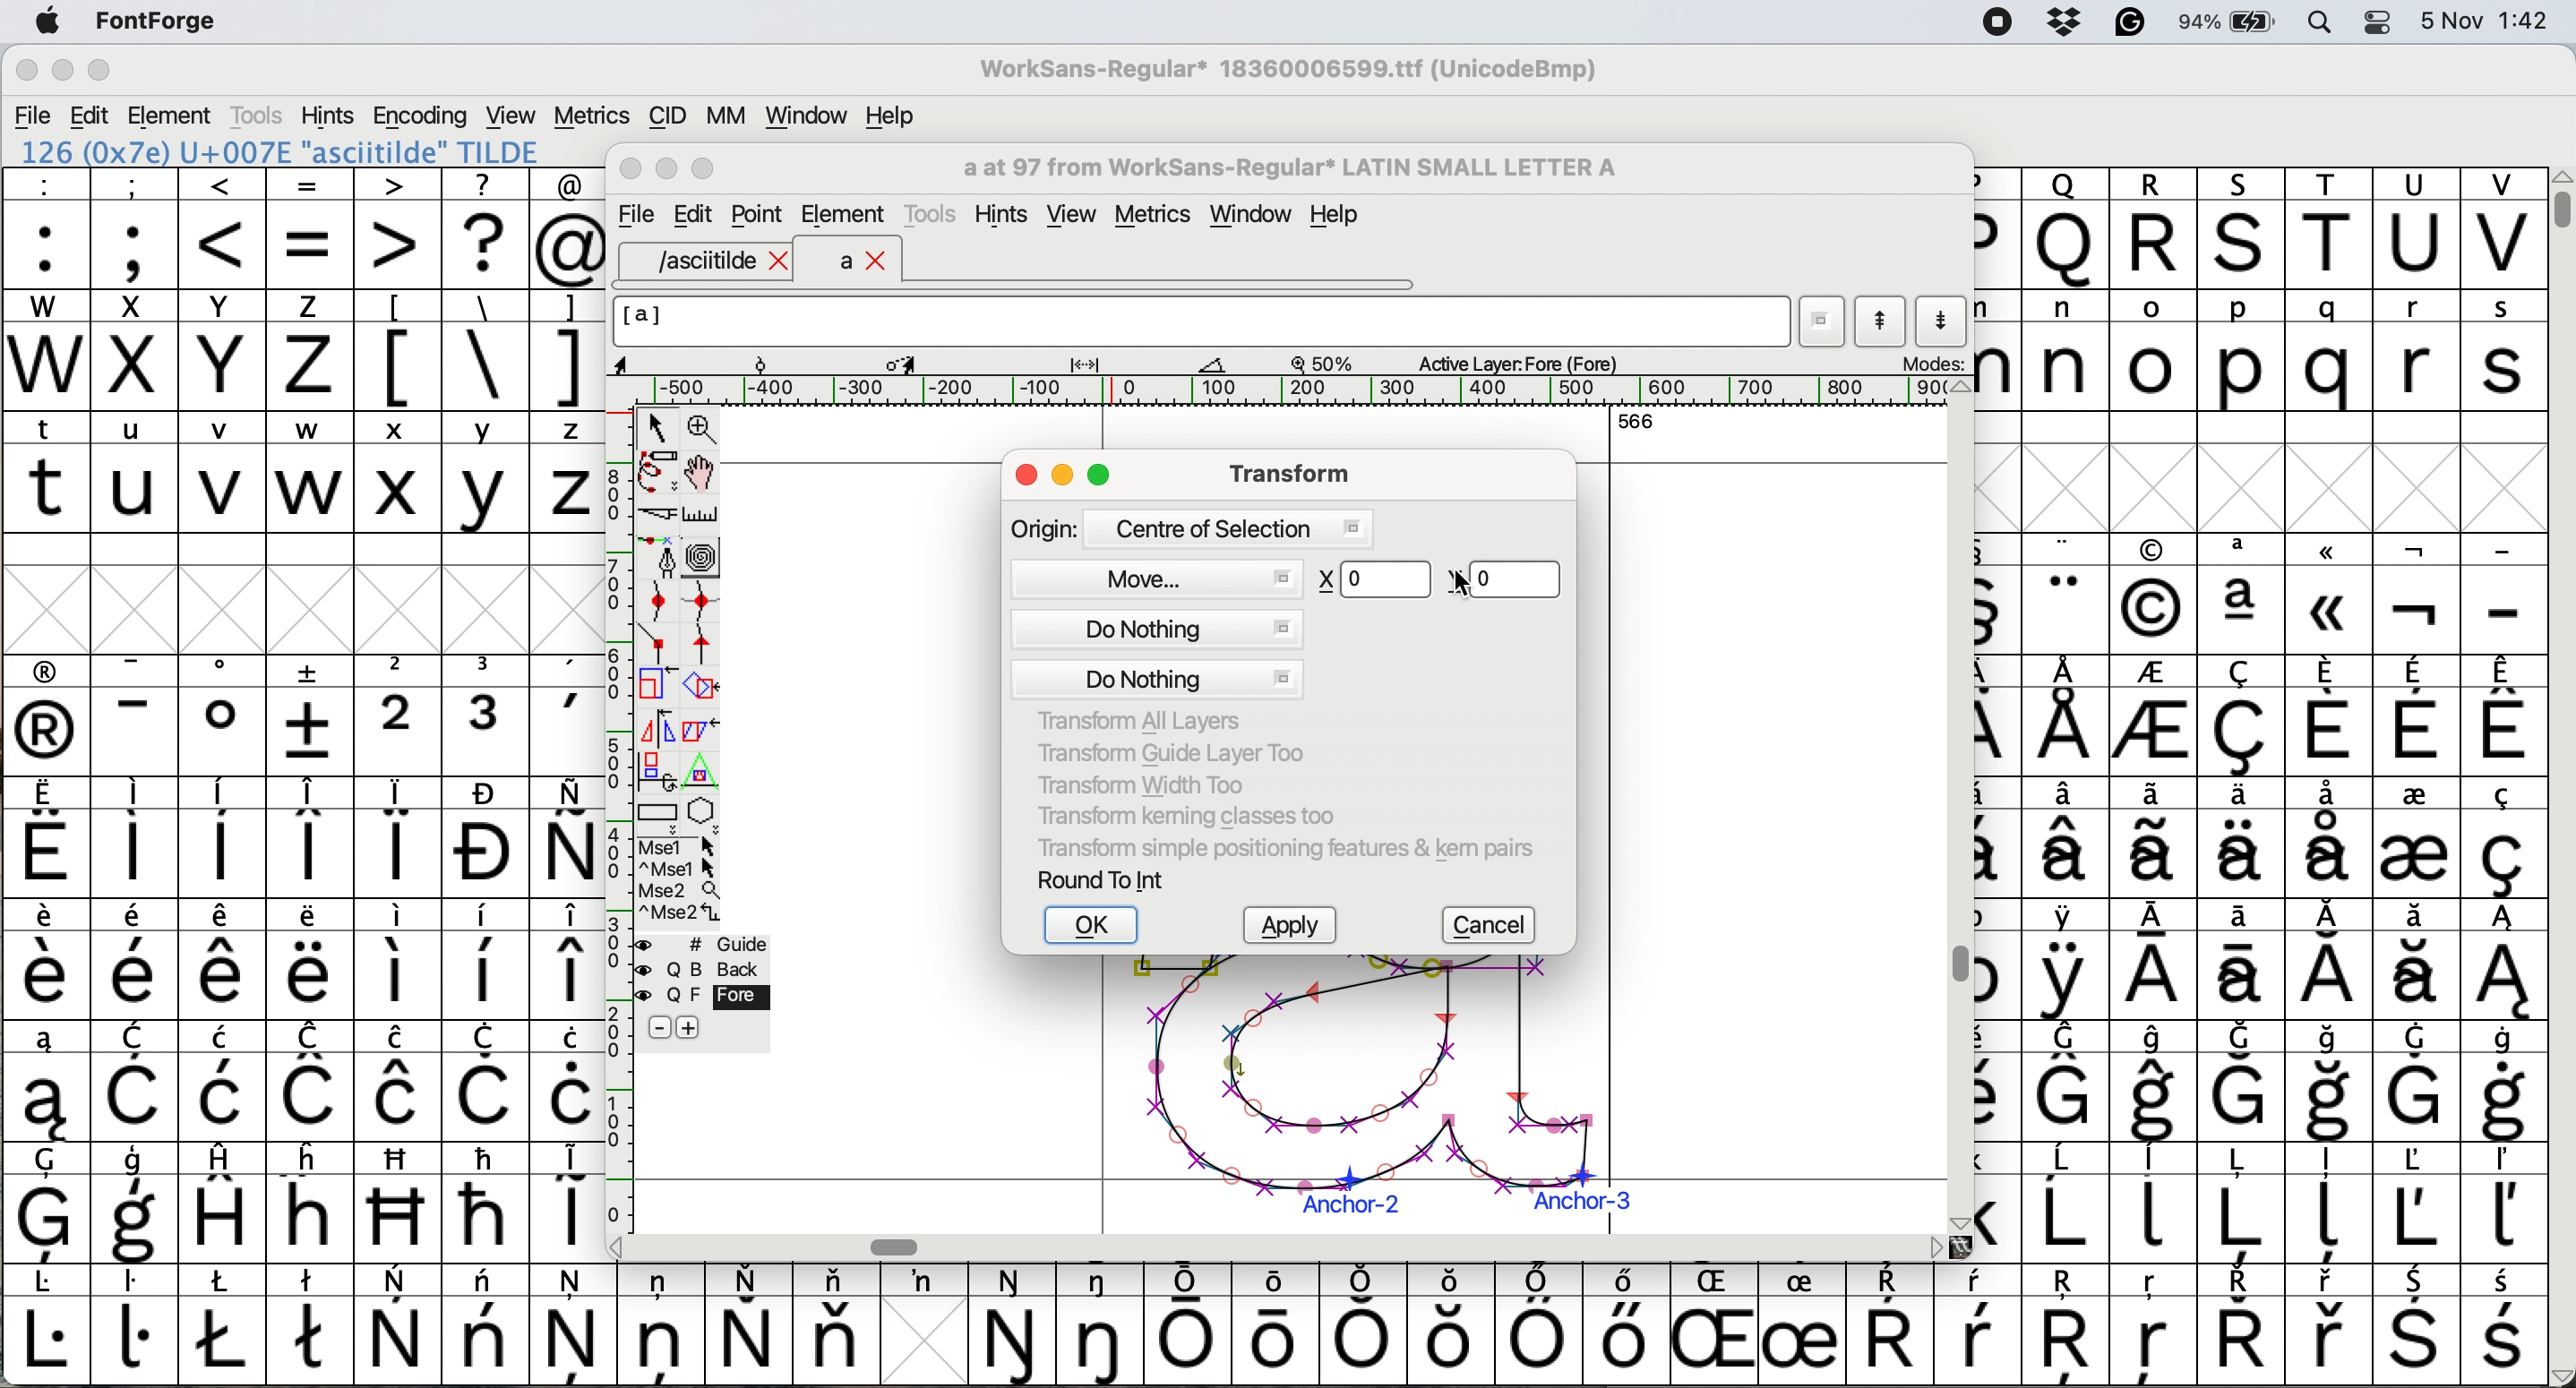 The image size is (2576, 1388). Describe the element at coordinates (1622, 1323) in the screenshot. I see `symbol` at that location.